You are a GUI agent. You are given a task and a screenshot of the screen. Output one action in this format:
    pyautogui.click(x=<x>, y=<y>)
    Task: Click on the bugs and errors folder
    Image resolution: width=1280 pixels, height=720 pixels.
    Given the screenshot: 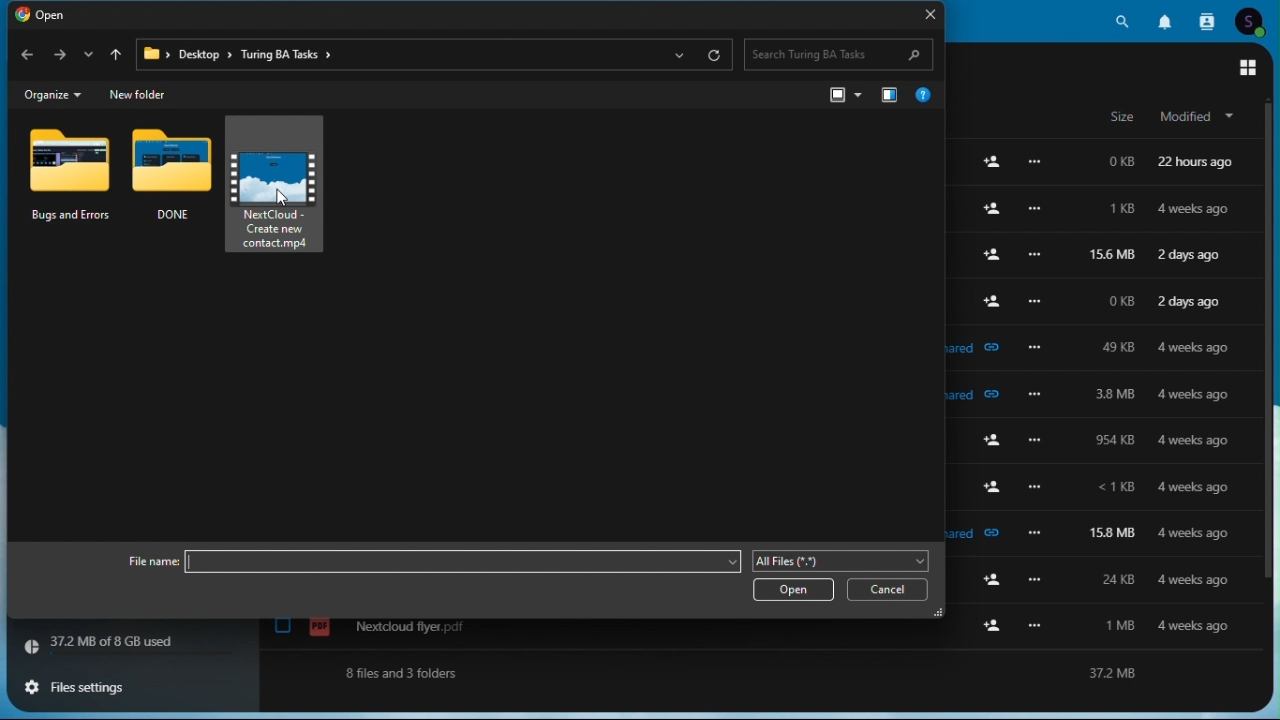 What is the action you would take?
    pyautogui.click(x=70, y=170)
    